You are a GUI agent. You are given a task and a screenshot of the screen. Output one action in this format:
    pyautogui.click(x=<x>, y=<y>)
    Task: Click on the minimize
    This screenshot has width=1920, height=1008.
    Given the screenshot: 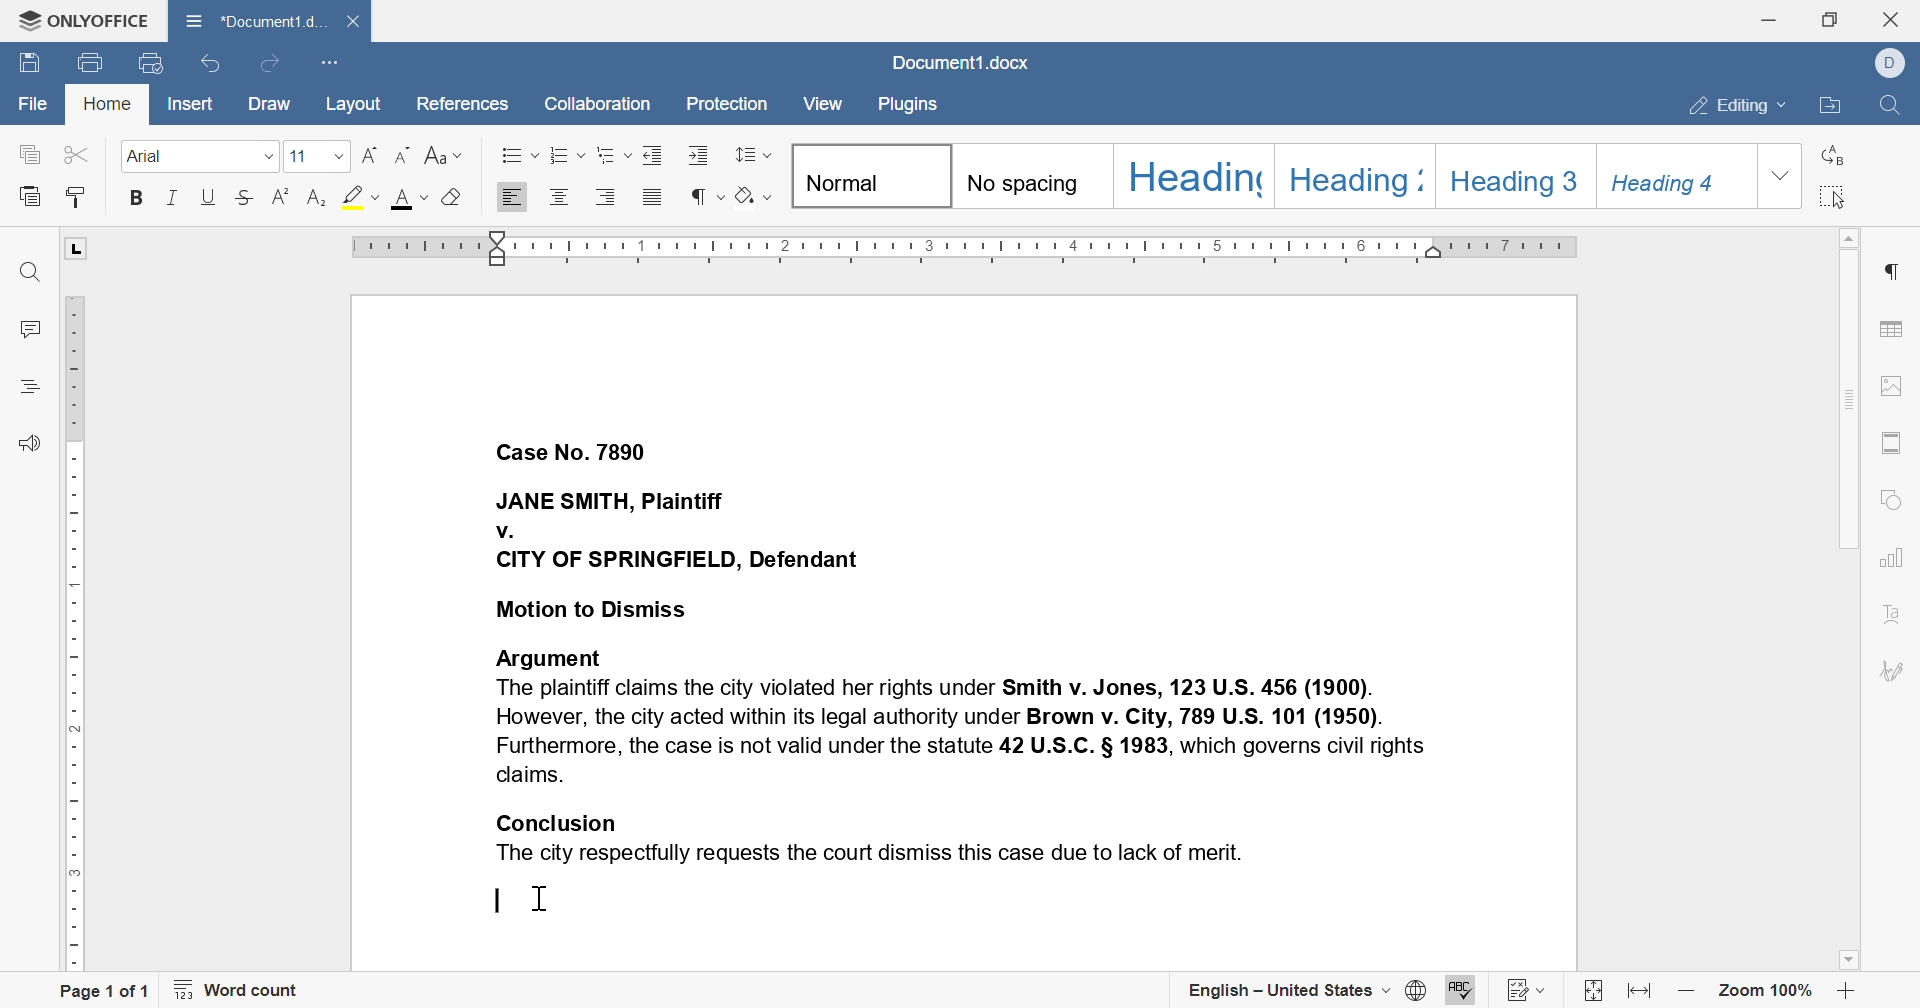 What is the action you would take?
    pyautogui.click(x=1770, y=19)
    